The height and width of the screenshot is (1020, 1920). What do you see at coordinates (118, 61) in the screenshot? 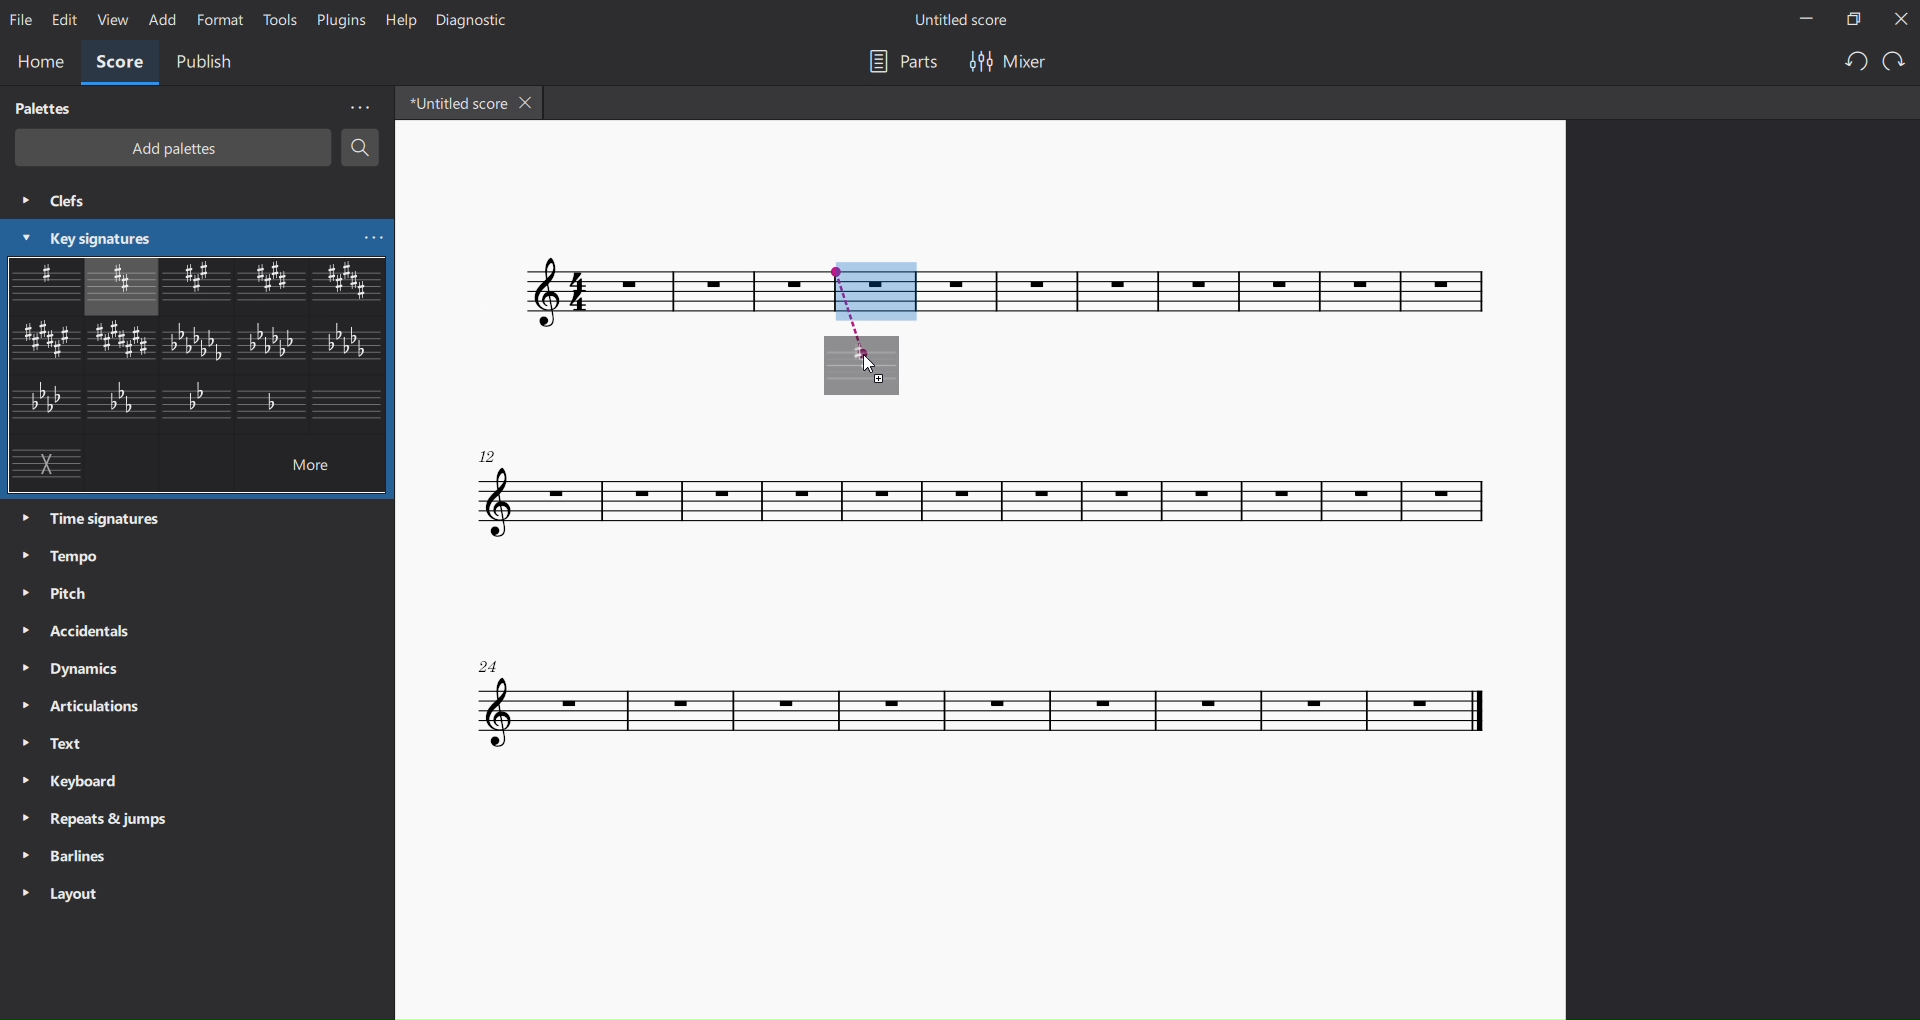
I see `score` at bounding box center [118, 61].